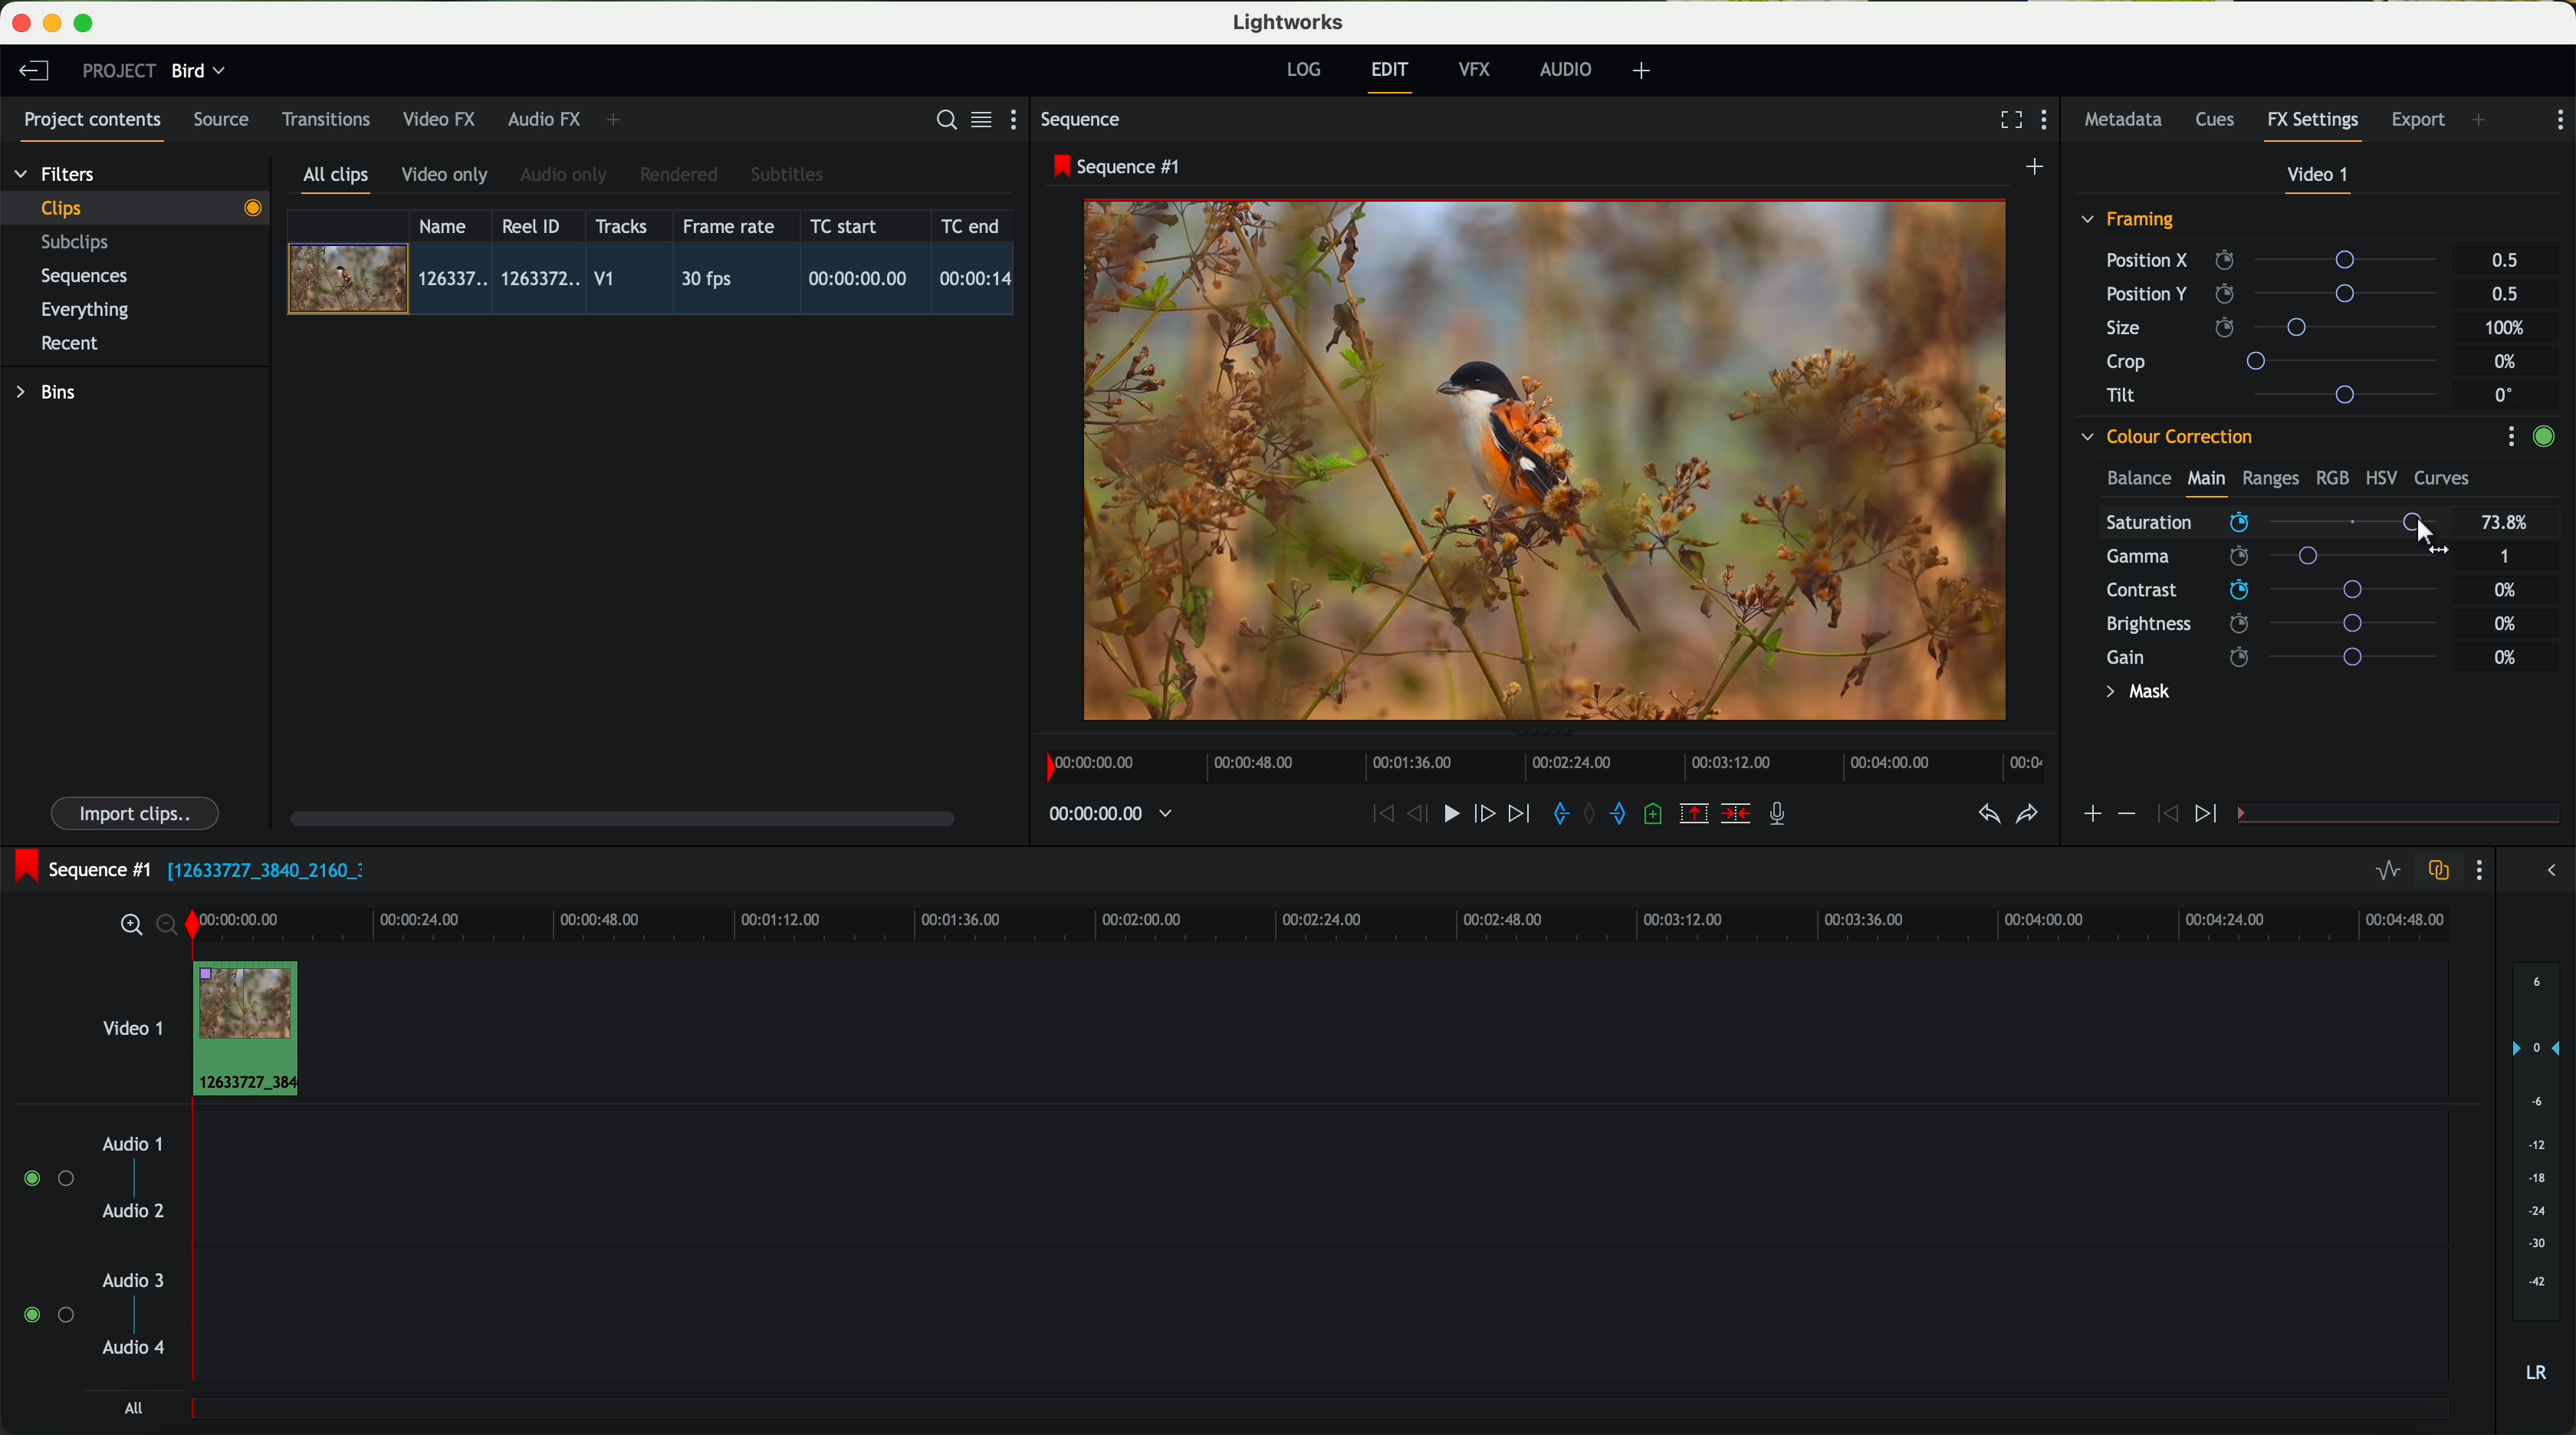  Describe the element at coordinates (2380, 477) in the screenshot. I see `HSV` at that location.